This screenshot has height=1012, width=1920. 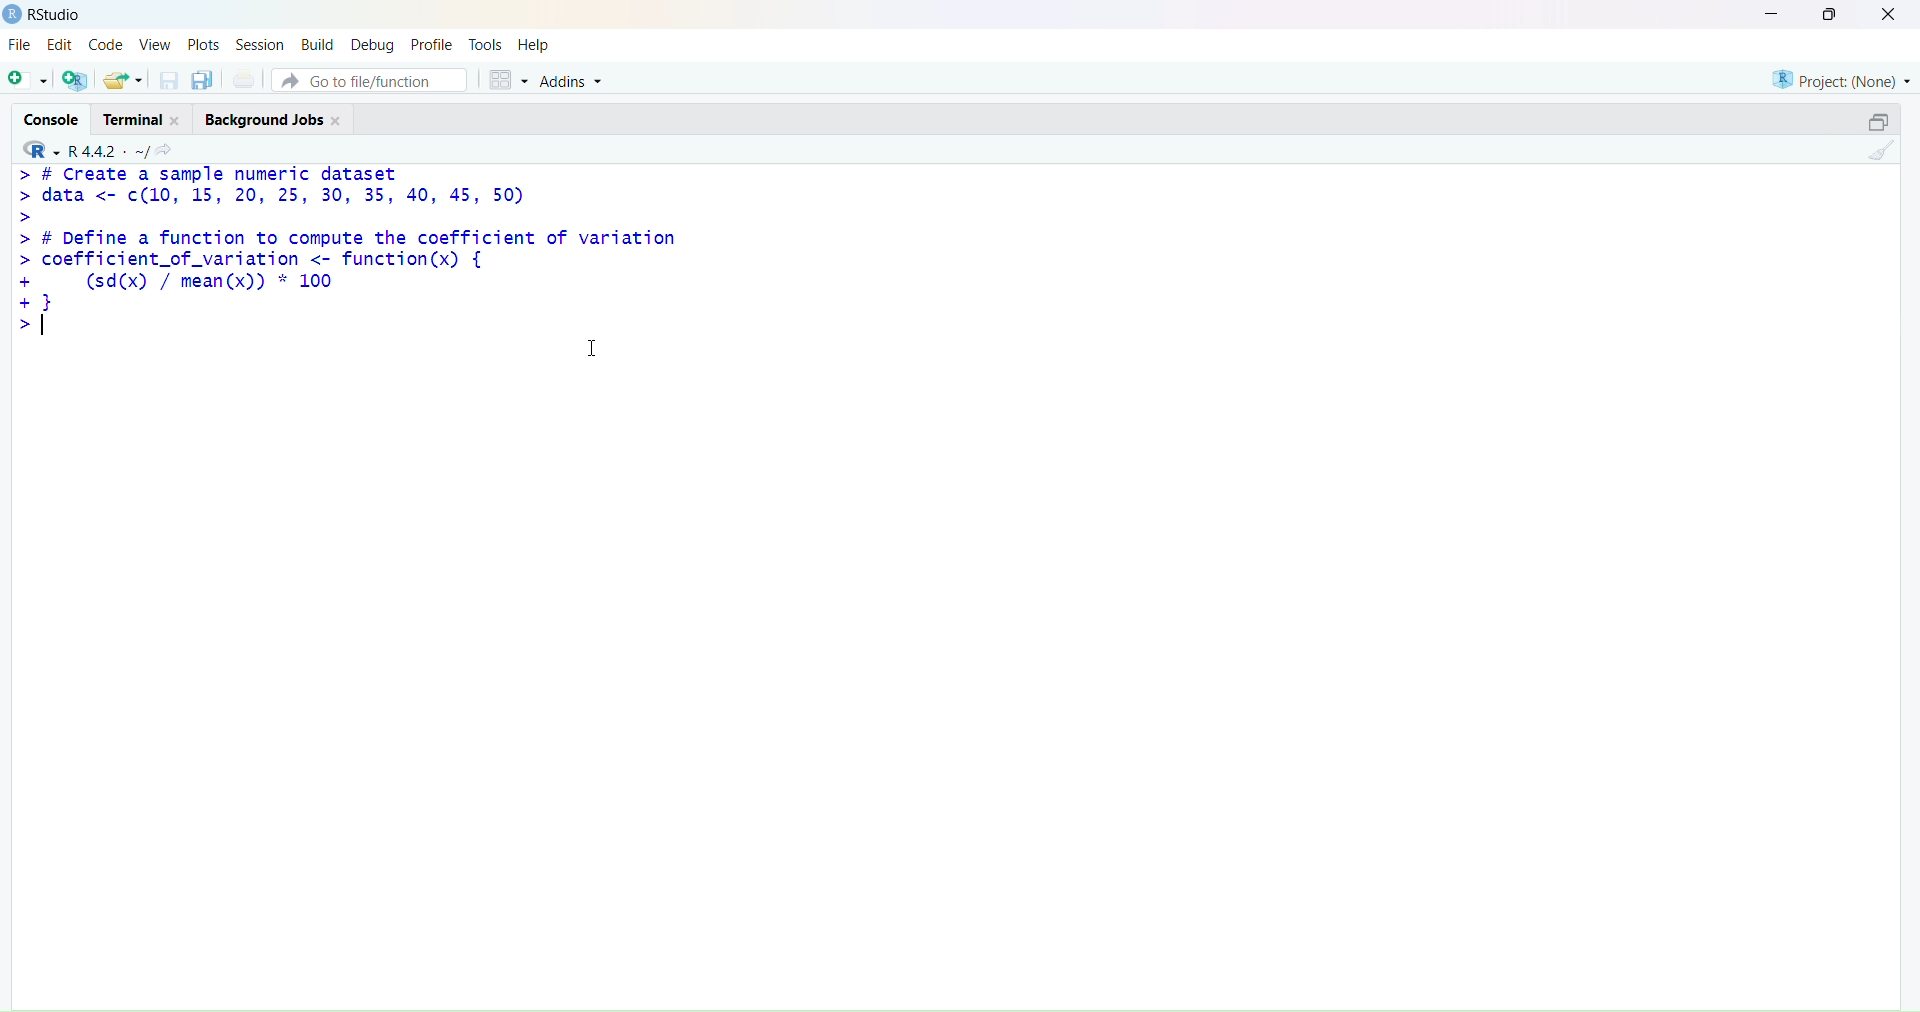 I want to click on print, so click(x=245, y=79).